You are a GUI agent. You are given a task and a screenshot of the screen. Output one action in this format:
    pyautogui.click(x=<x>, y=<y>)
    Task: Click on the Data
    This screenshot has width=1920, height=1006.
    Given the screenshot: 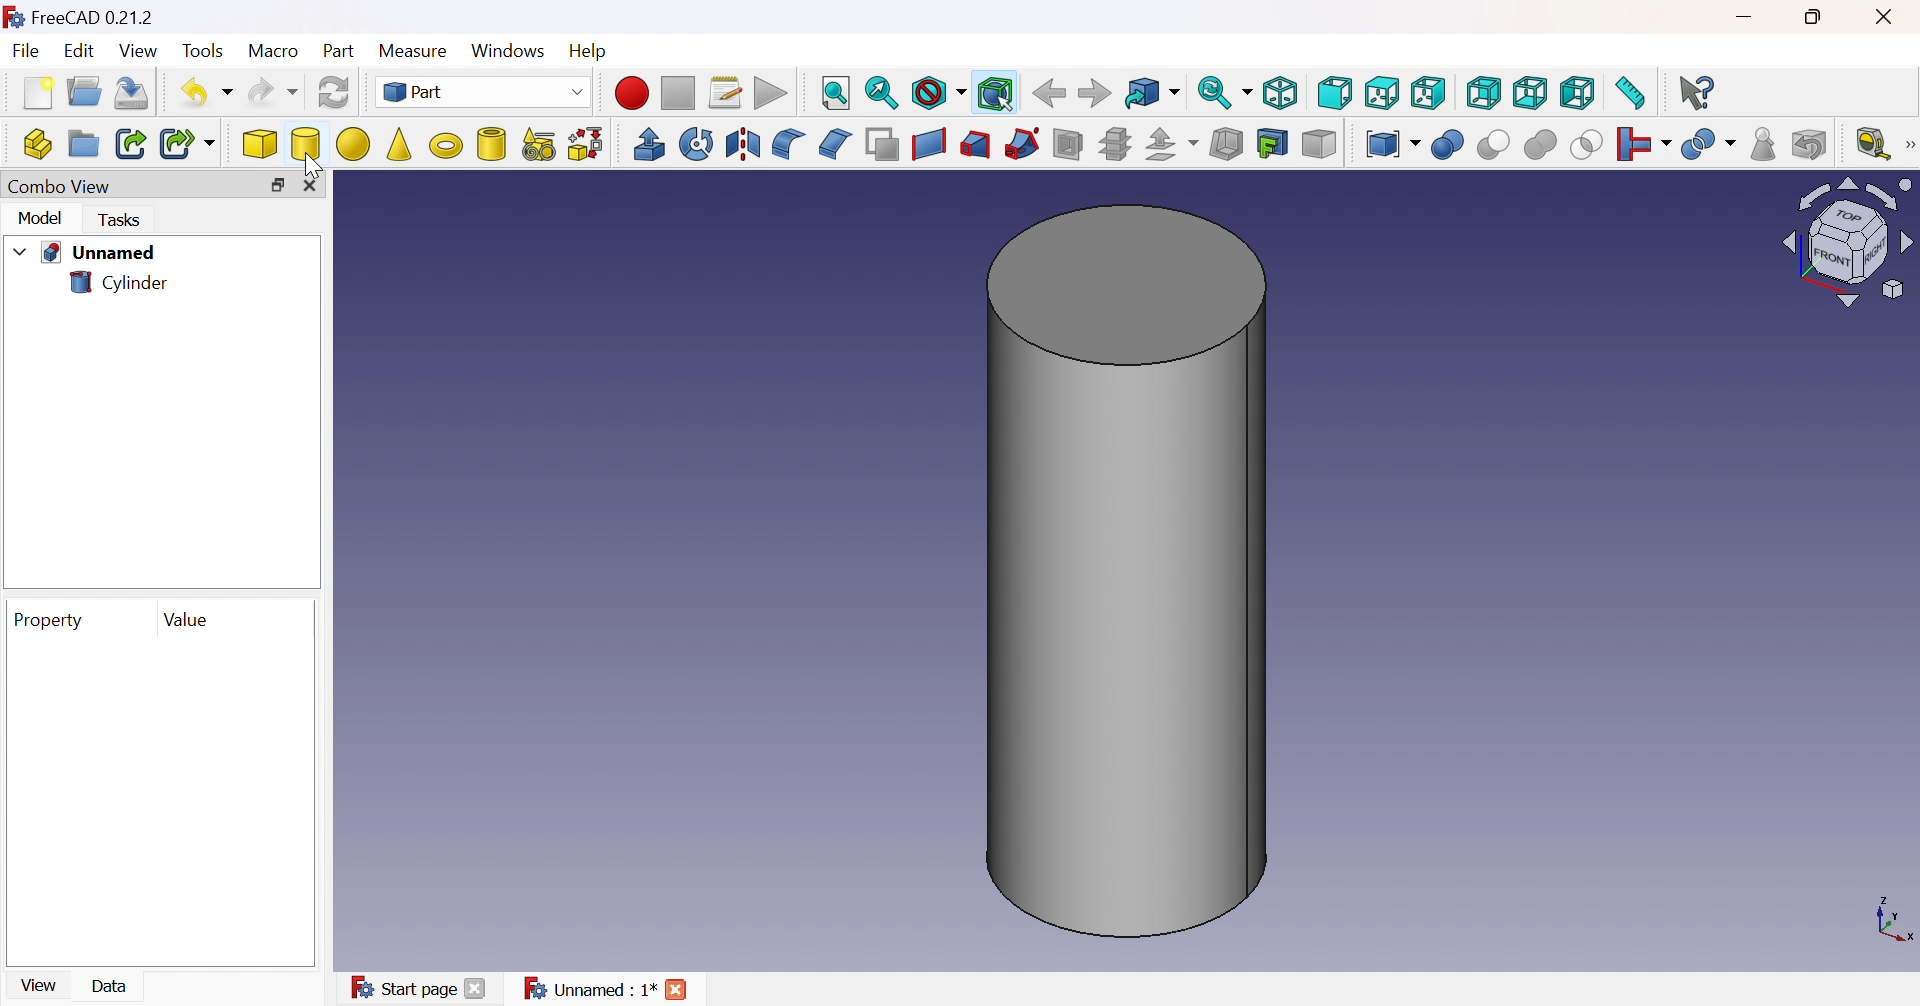 What is the action you would take?
    pyautogui.click(x=113, y=986)
    